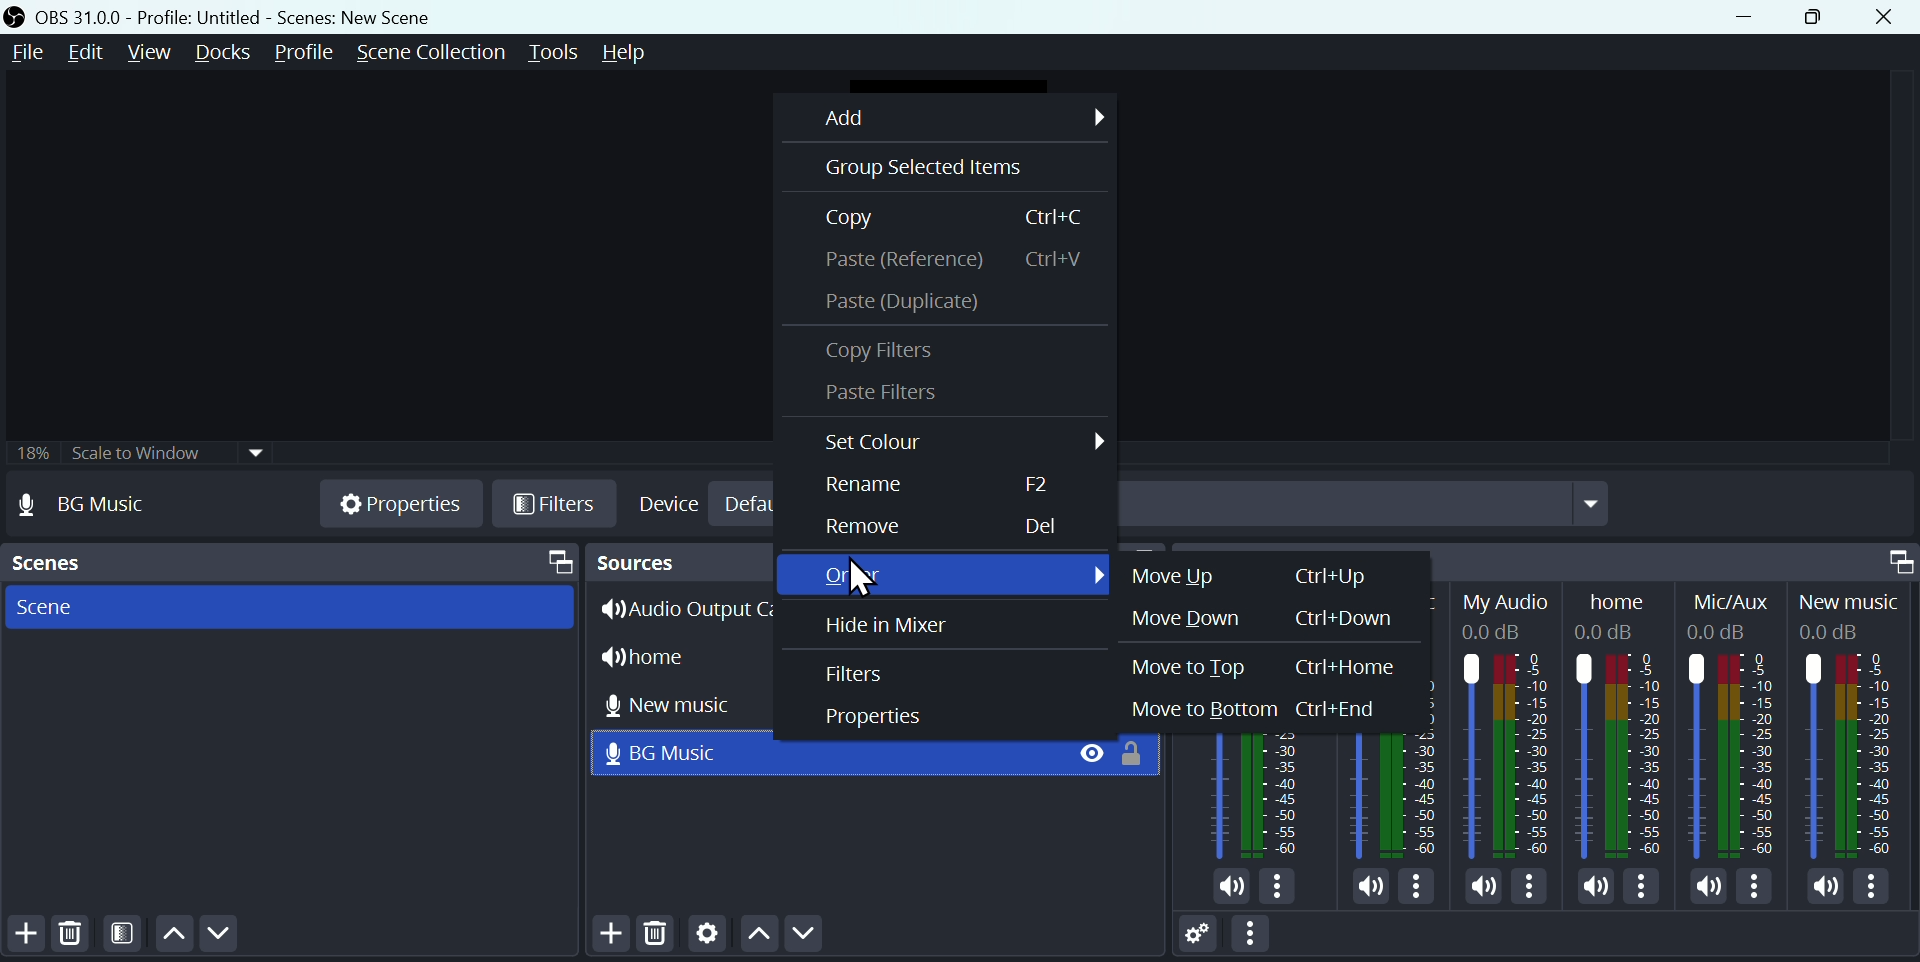  I want to click on More, so click(1532, 888).